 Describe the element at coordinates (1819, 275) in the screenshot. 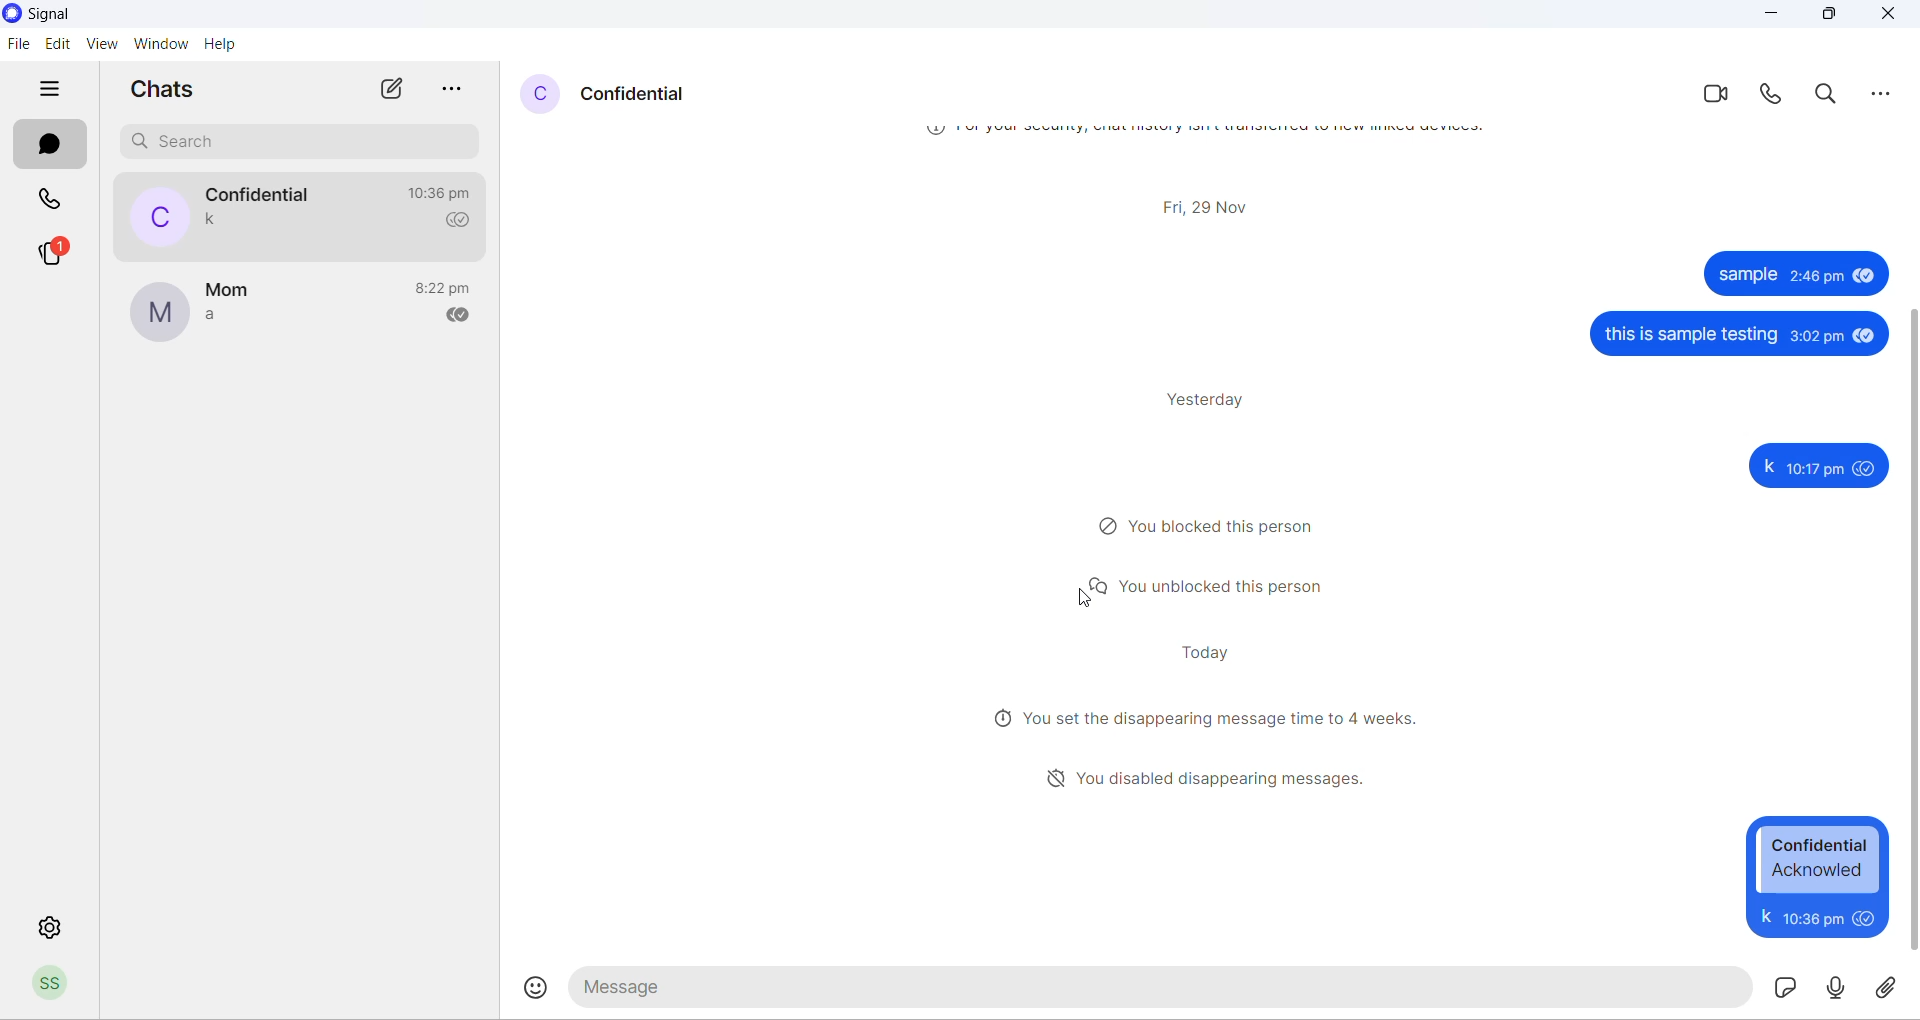

I see `2: 46 pm` at that location.